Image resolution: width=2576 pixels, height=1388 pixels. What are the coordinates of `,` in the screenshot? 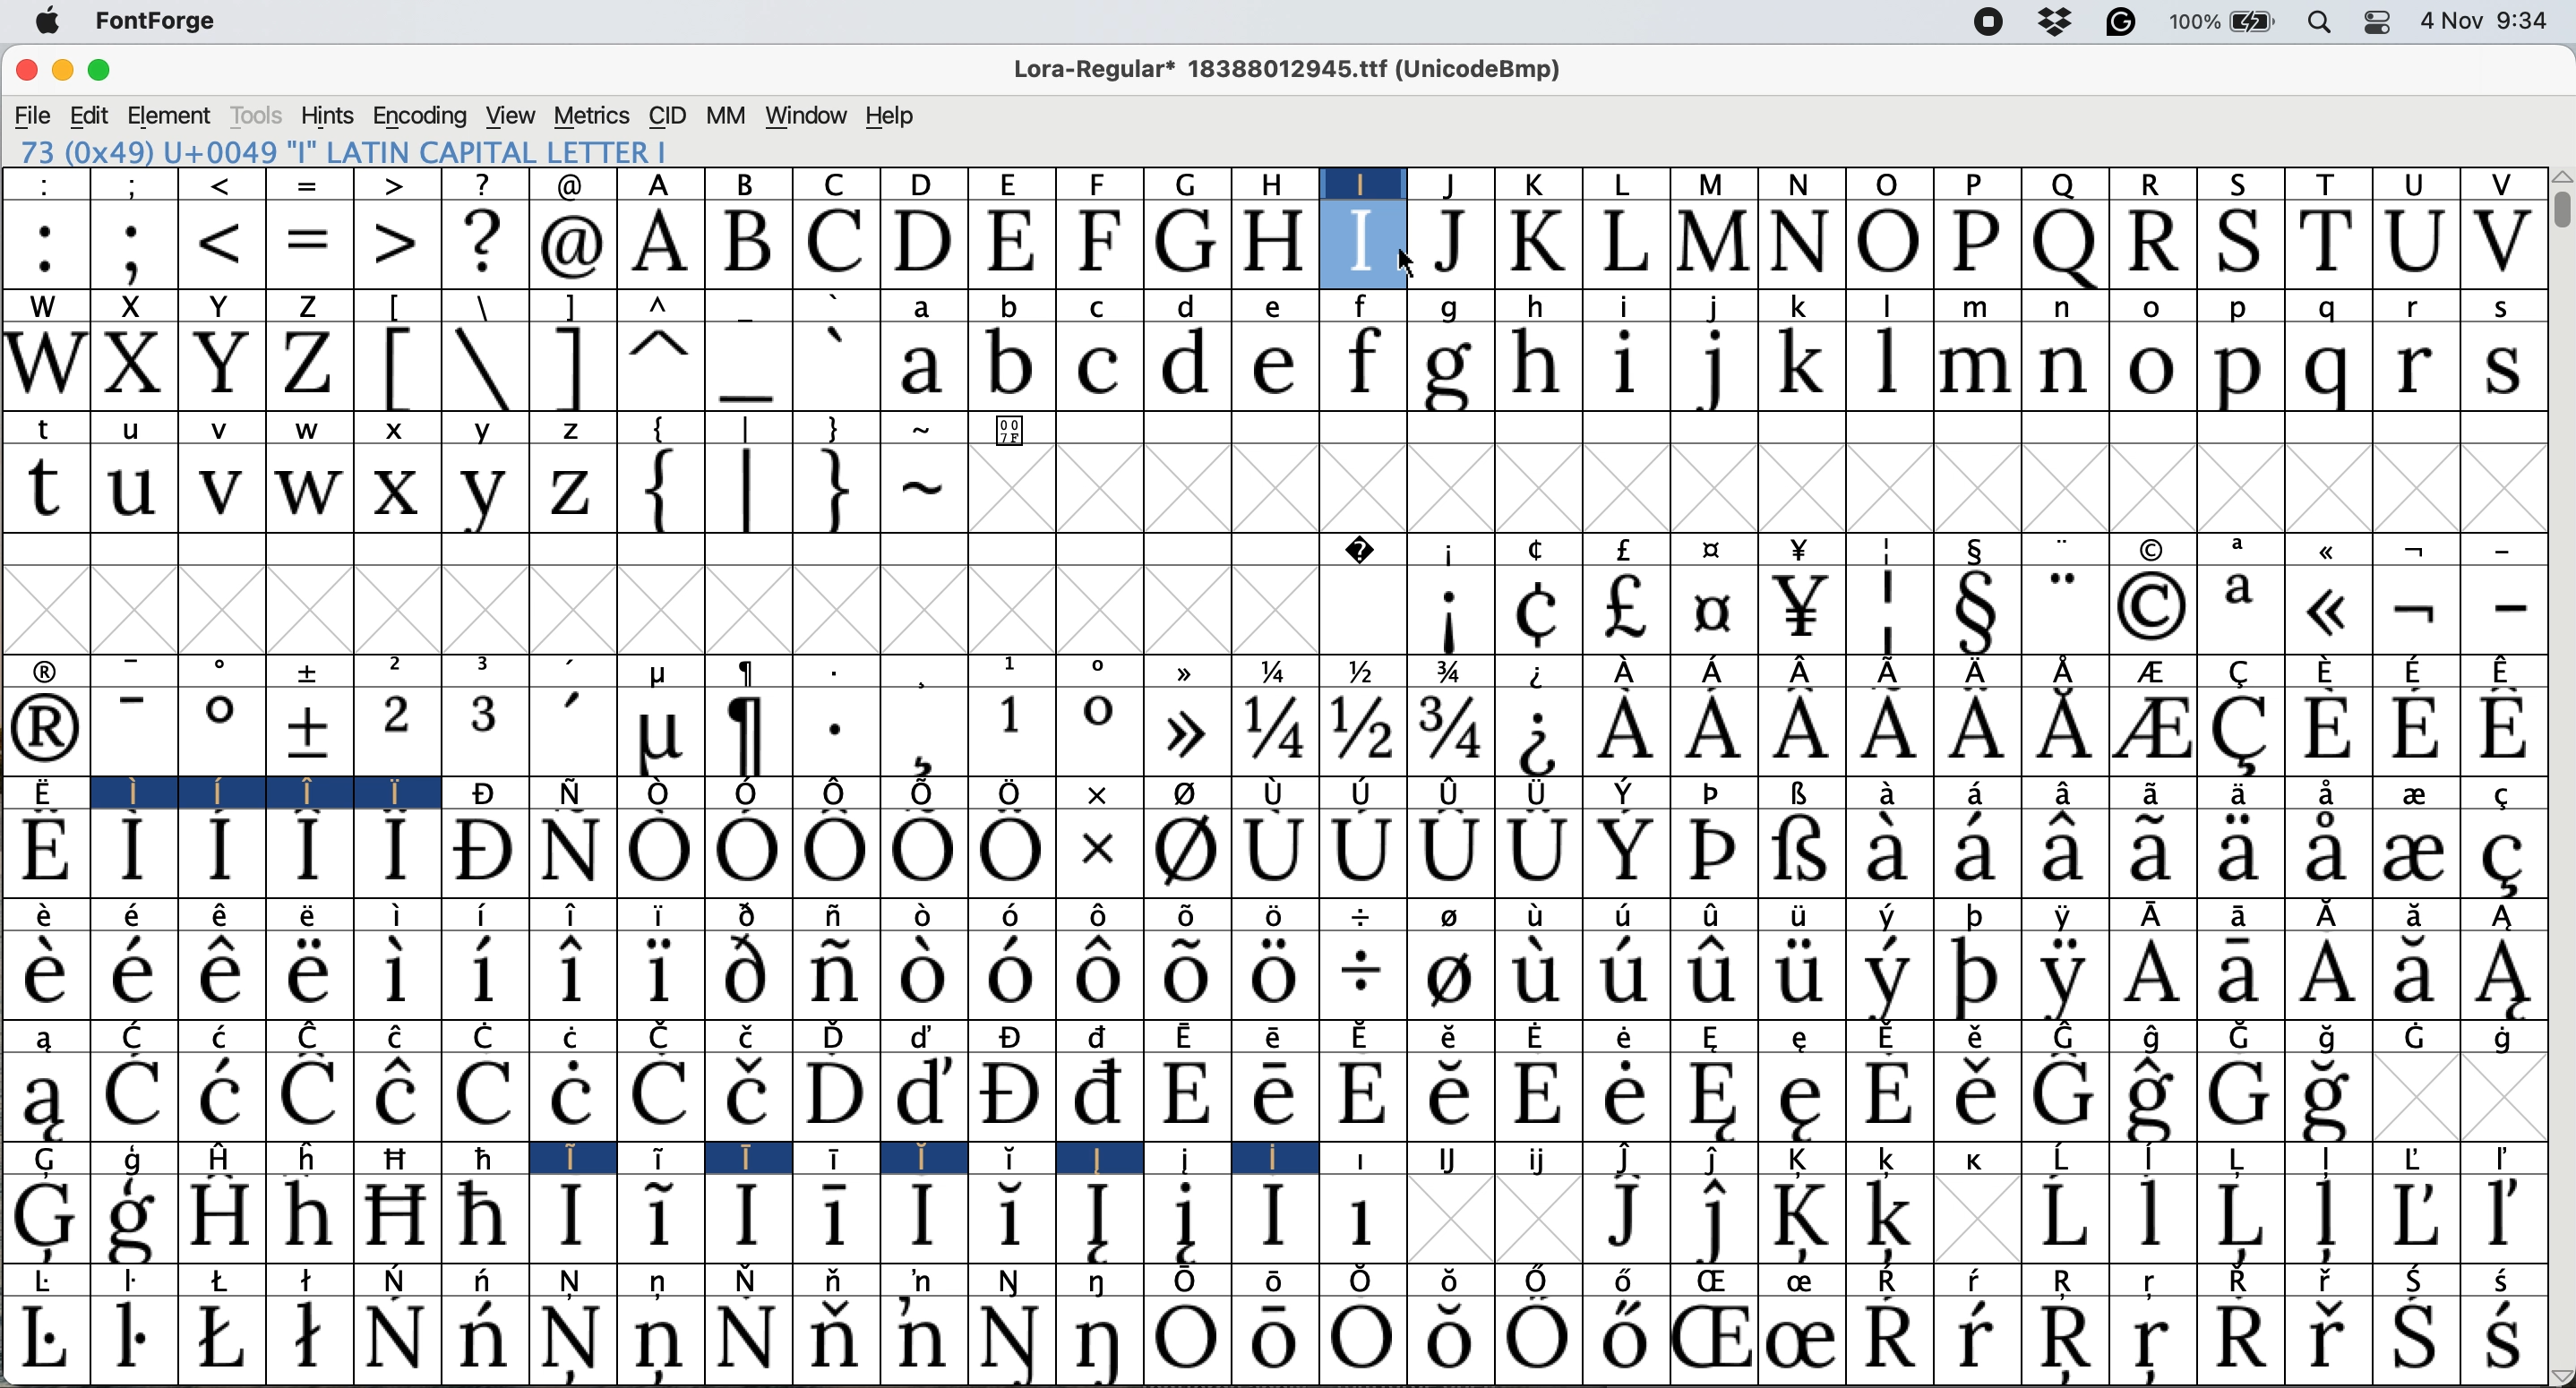 It's located at (575, 671).